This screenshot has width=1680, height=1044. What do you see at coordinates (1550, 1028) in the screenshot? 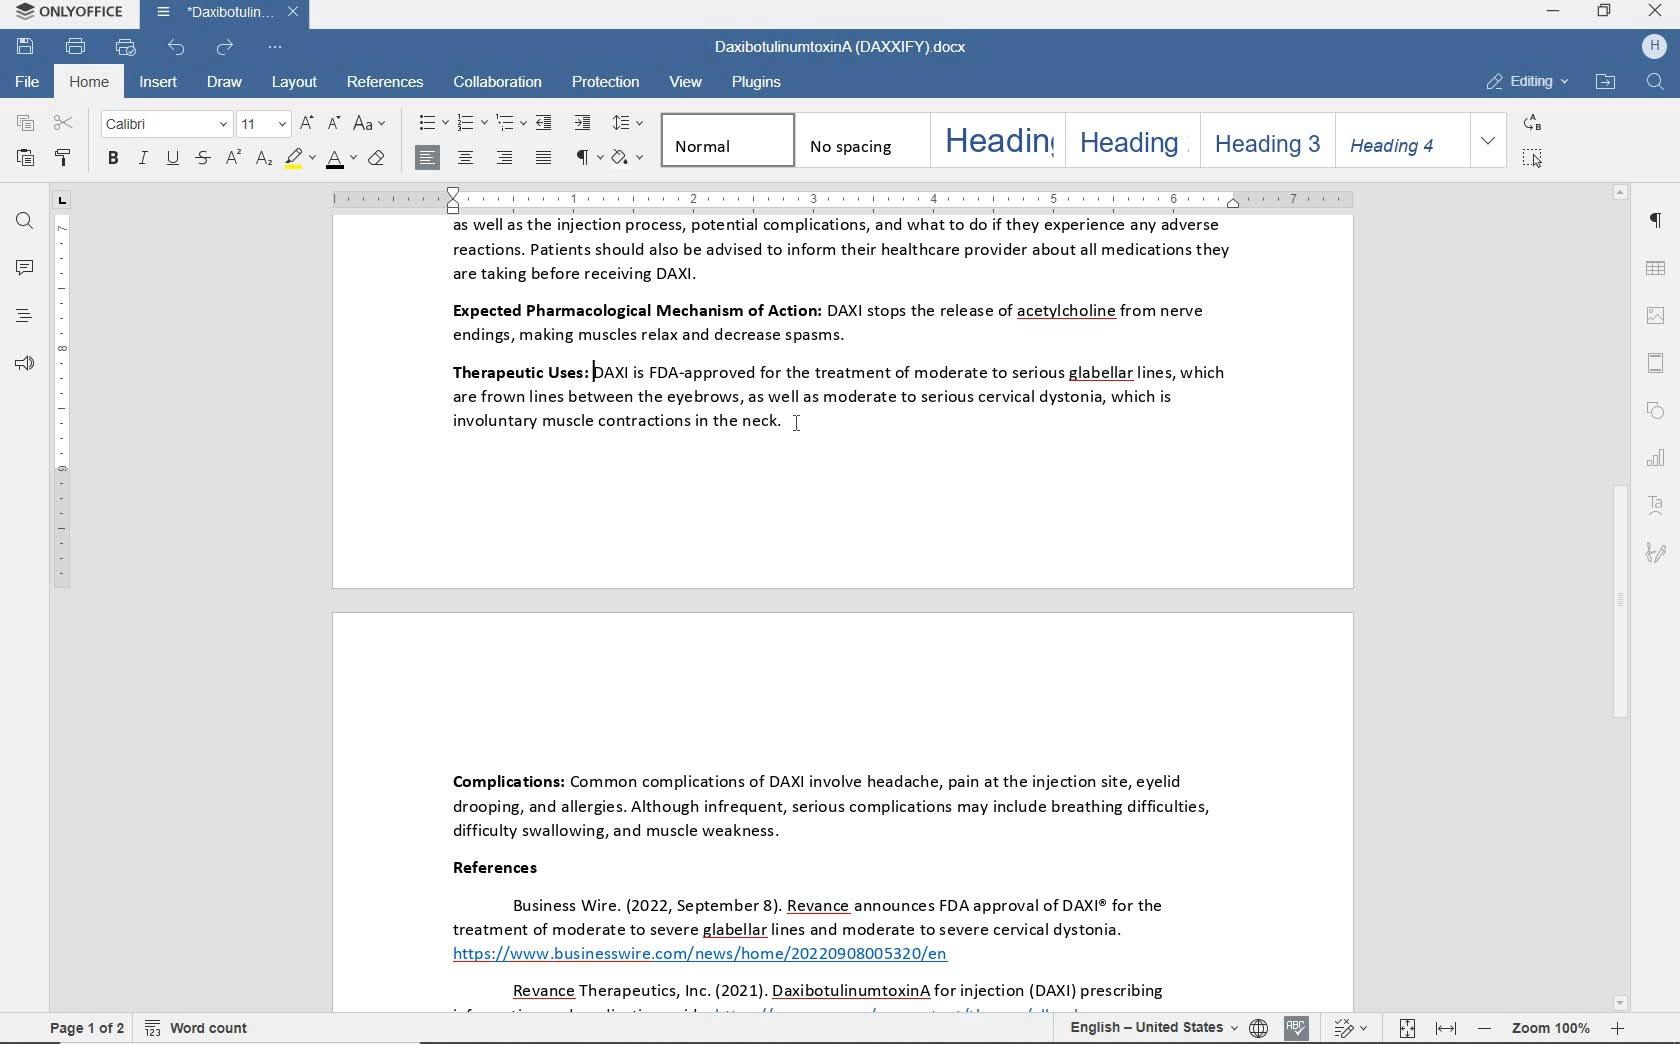
I see `zoom out or zoom in` at bounding box center [1550, 1028].